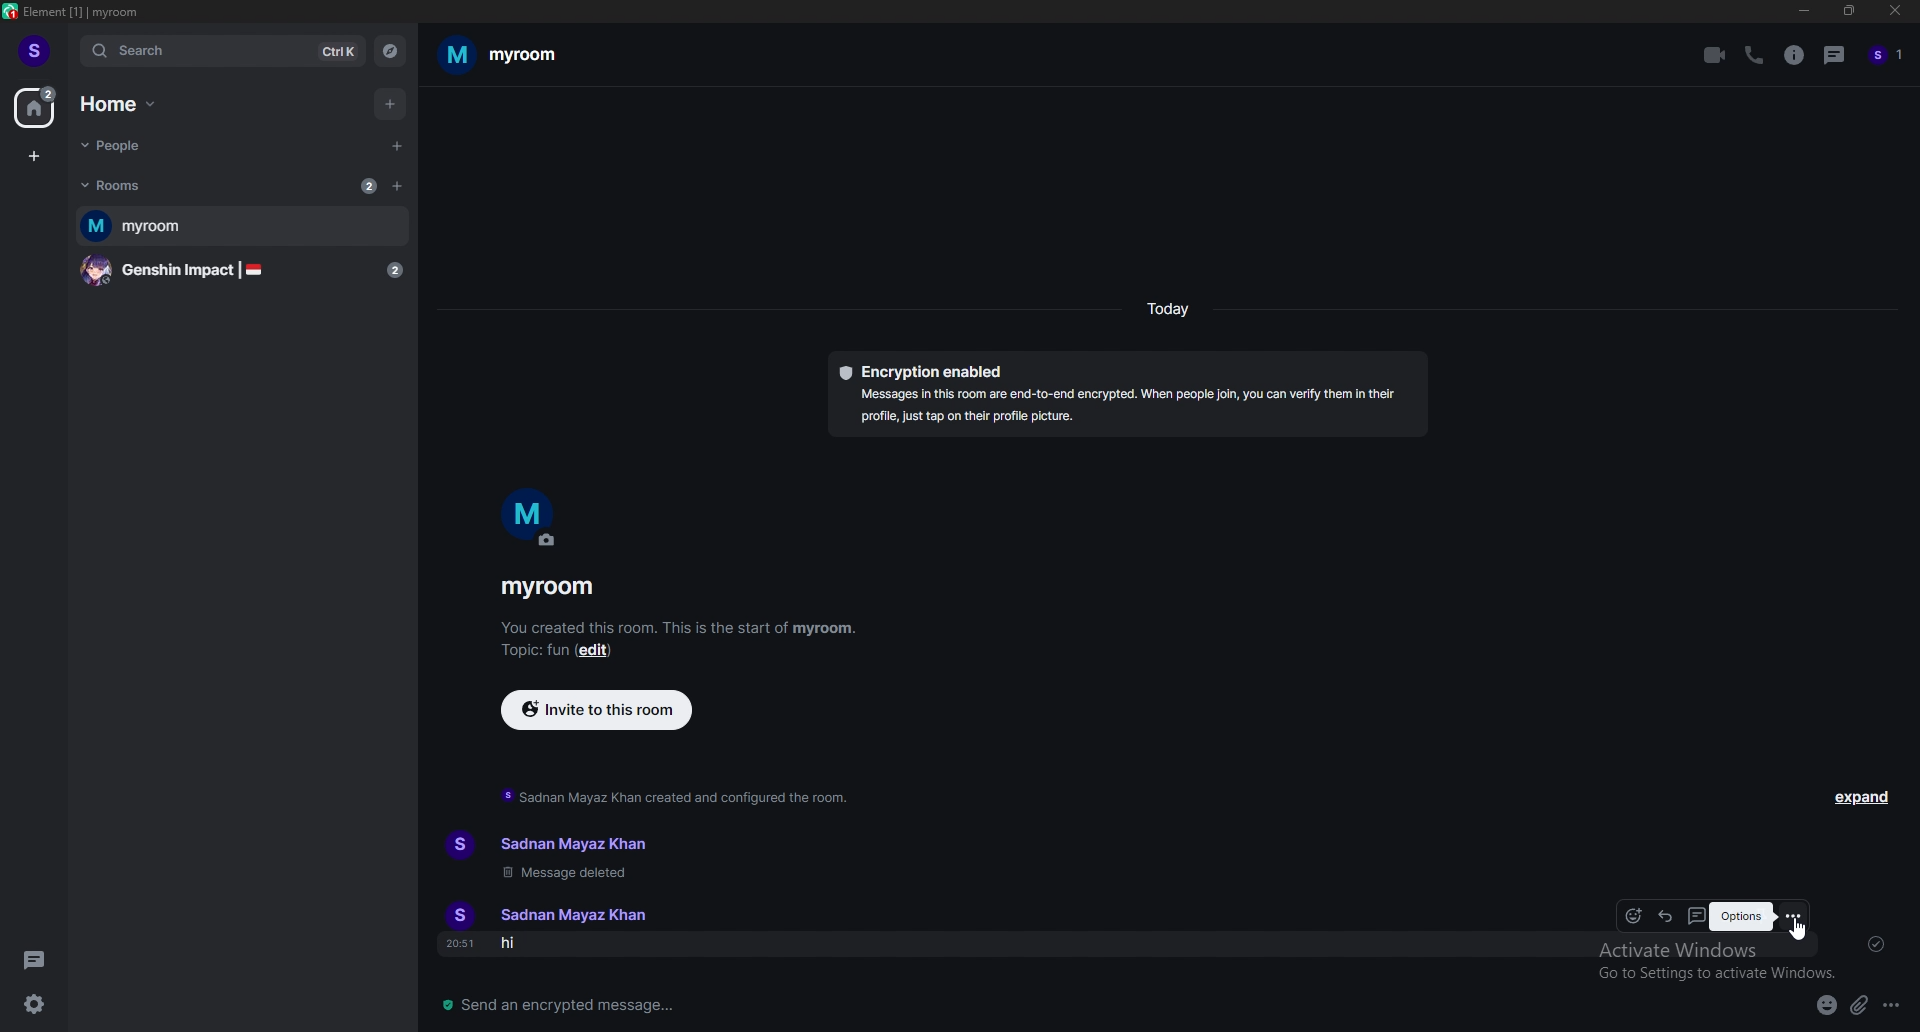 This screenshot has height=1032, width=1920. I want to click on room photo, so click(532, 518).